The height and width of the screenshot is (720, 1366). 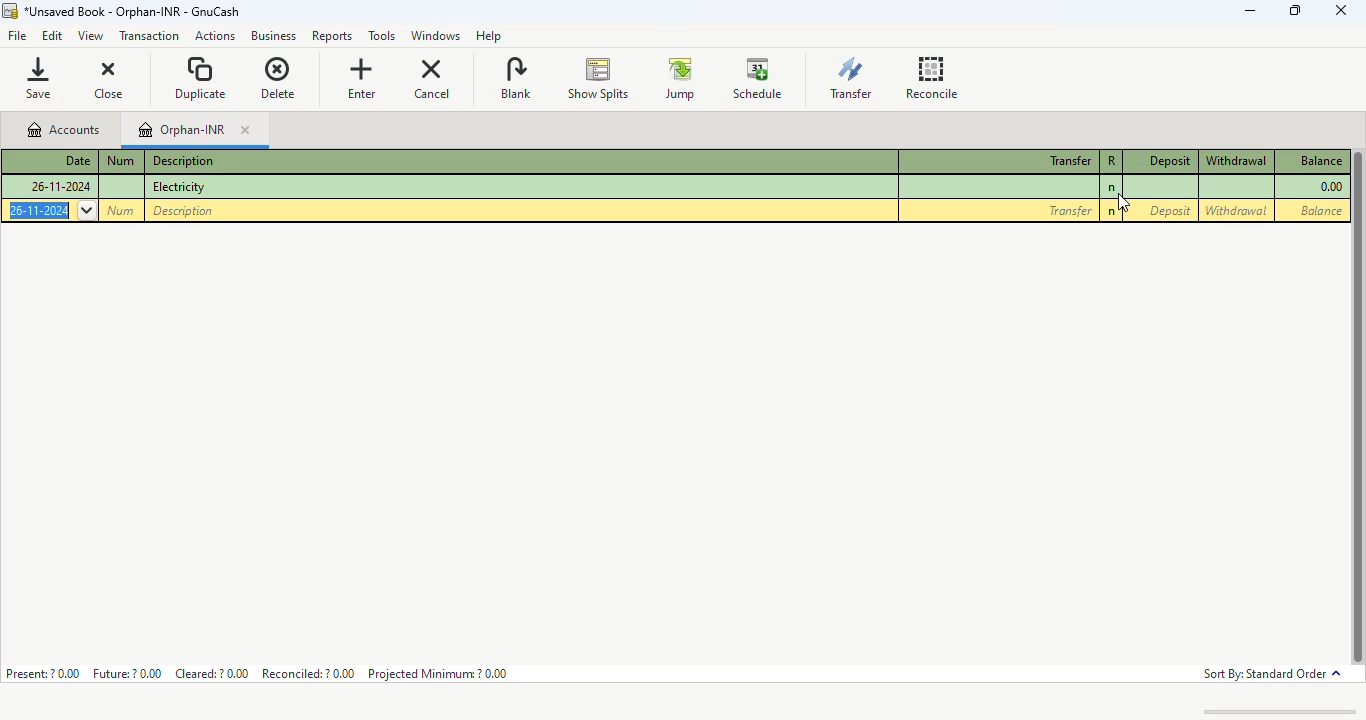 I want to click on deposit, so click(x=1170, y=161).